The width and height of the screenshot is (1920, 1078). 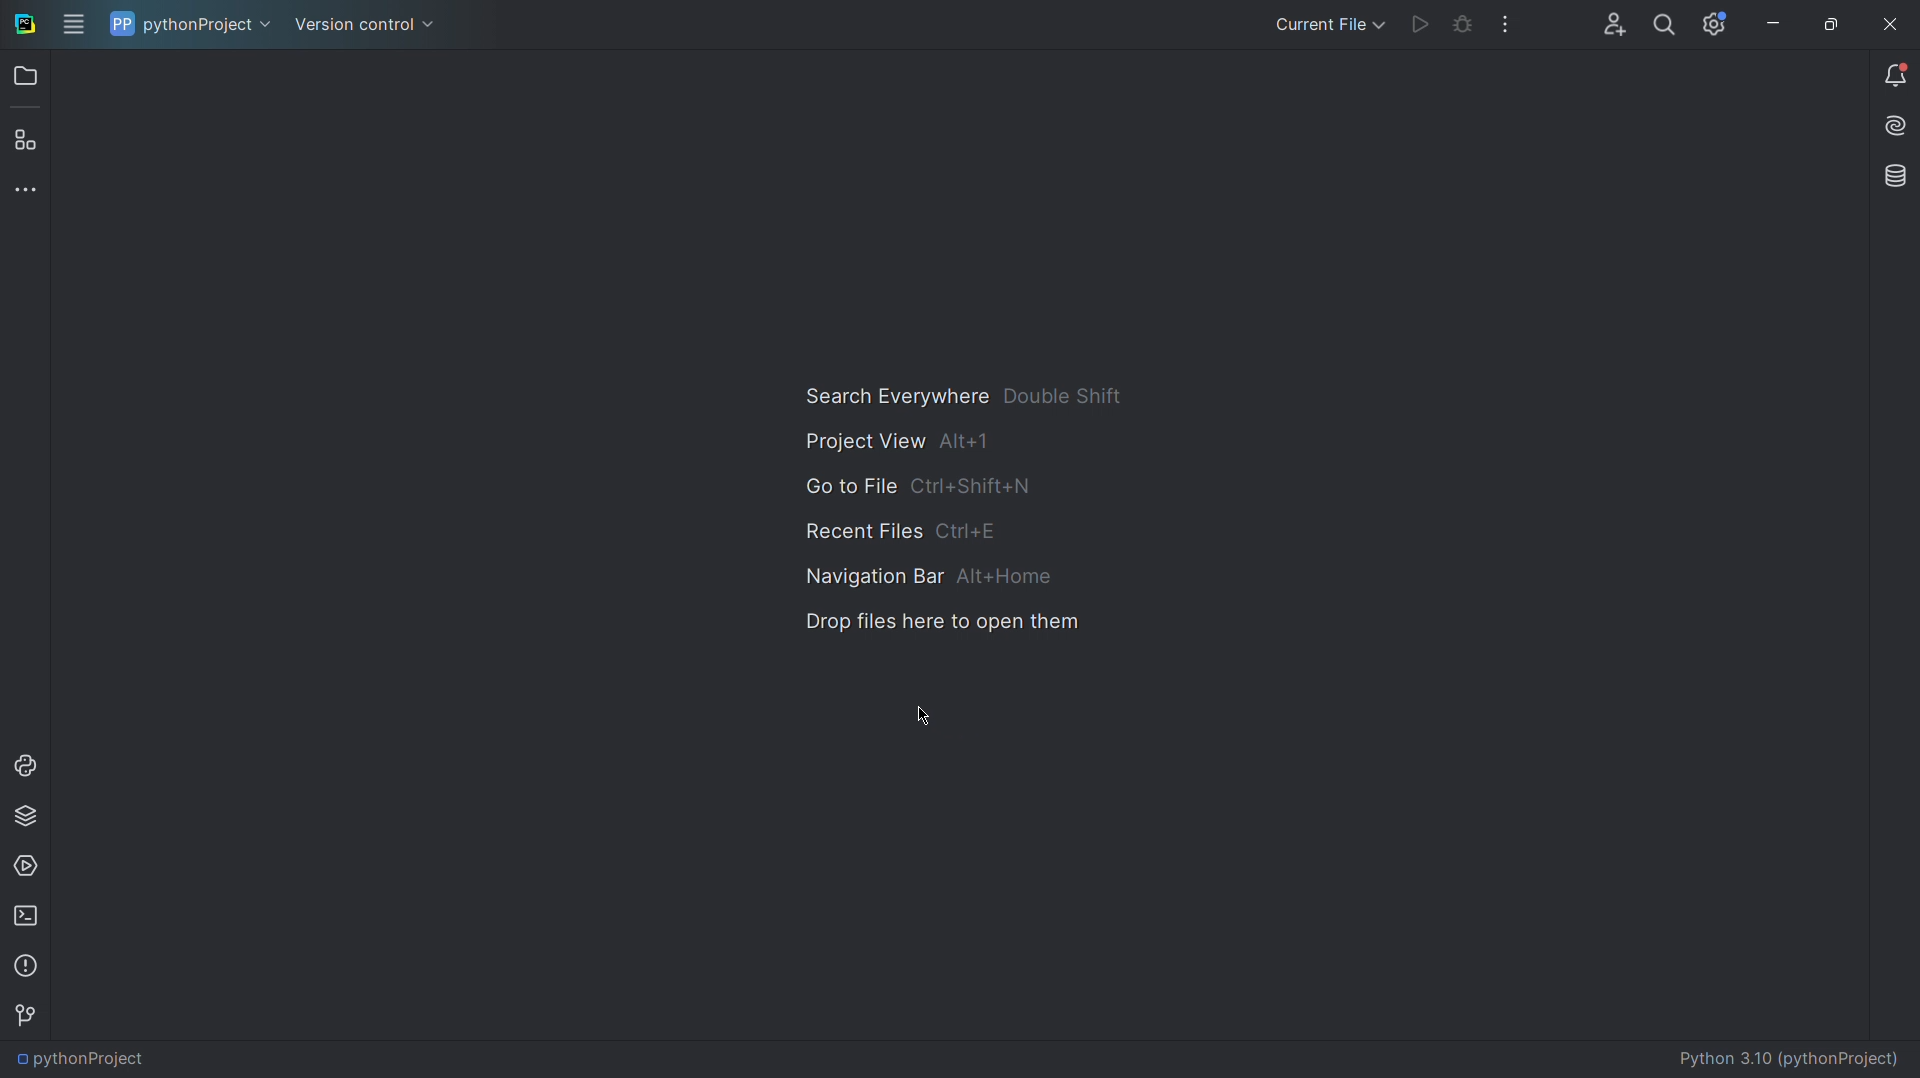 I want to click on Database, so click(x=1892, y=179).